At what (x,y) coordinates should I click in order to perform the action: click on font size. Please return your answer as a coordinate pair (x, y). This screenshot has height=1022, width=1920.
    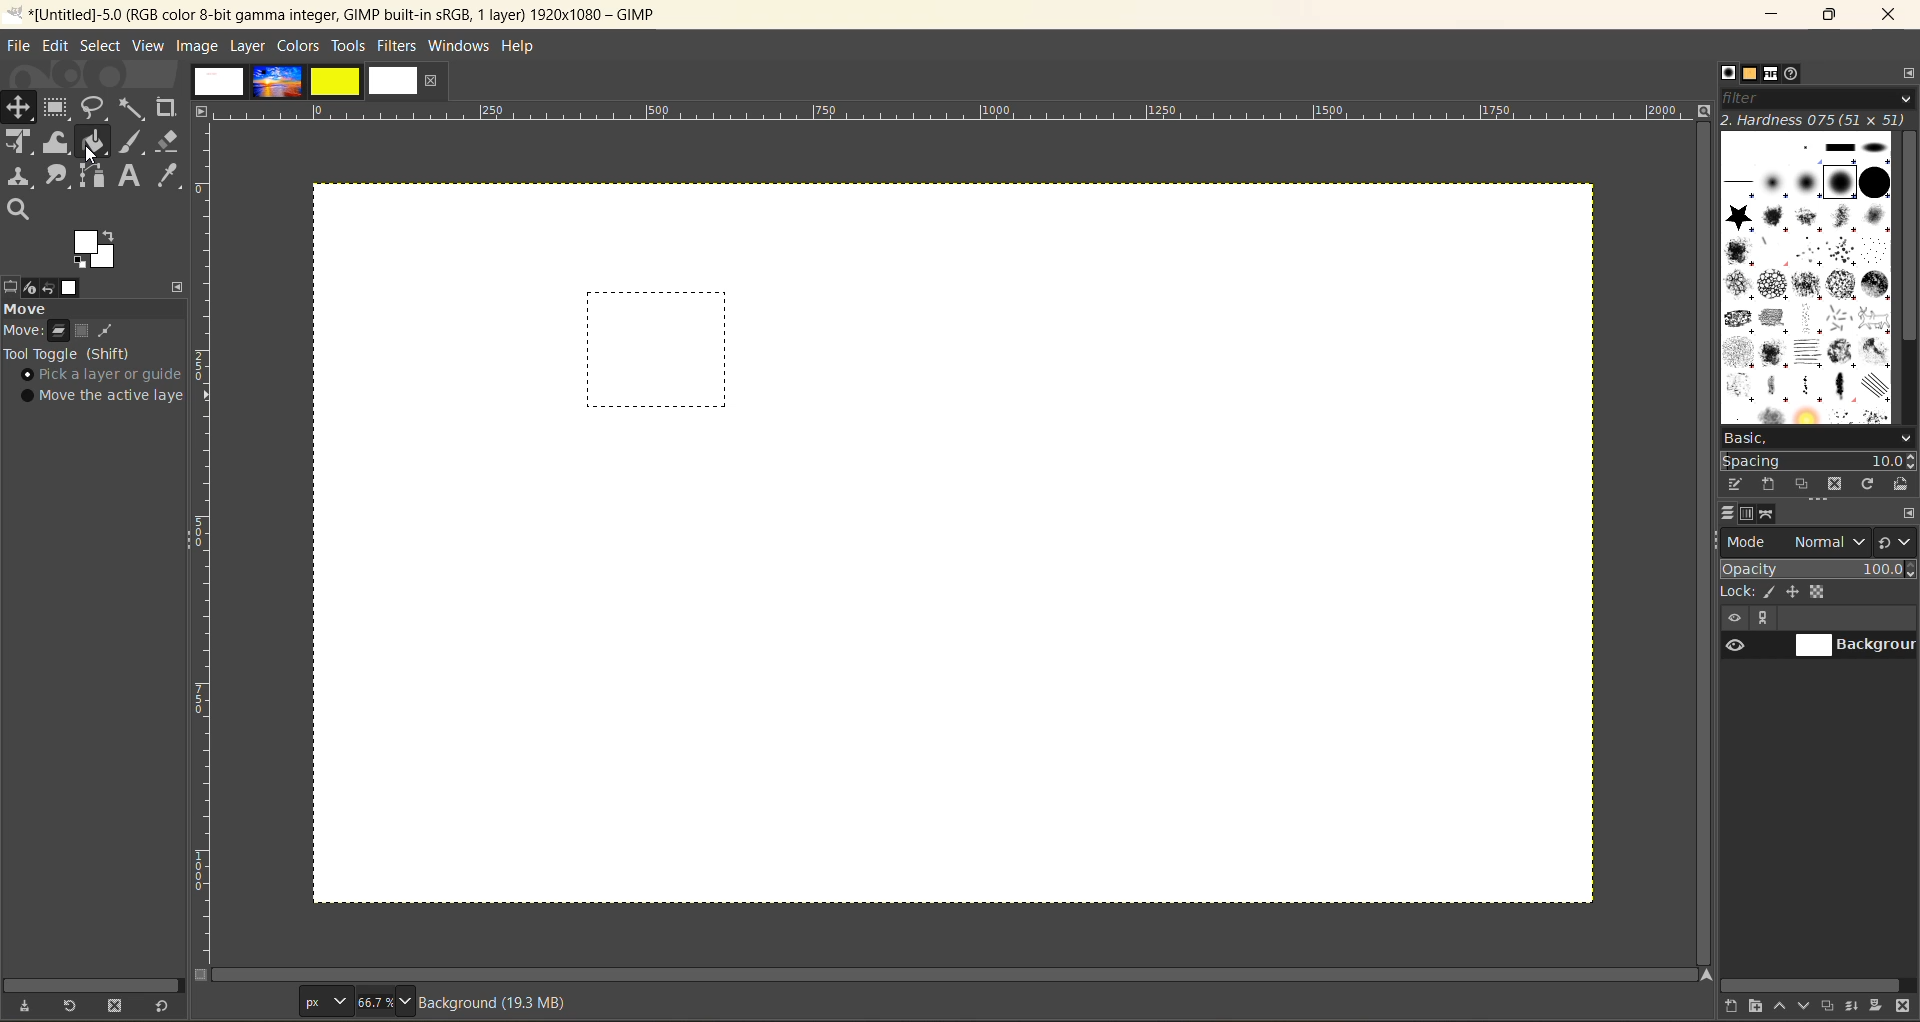
    Looking at the image, I should click on (353, 1001).